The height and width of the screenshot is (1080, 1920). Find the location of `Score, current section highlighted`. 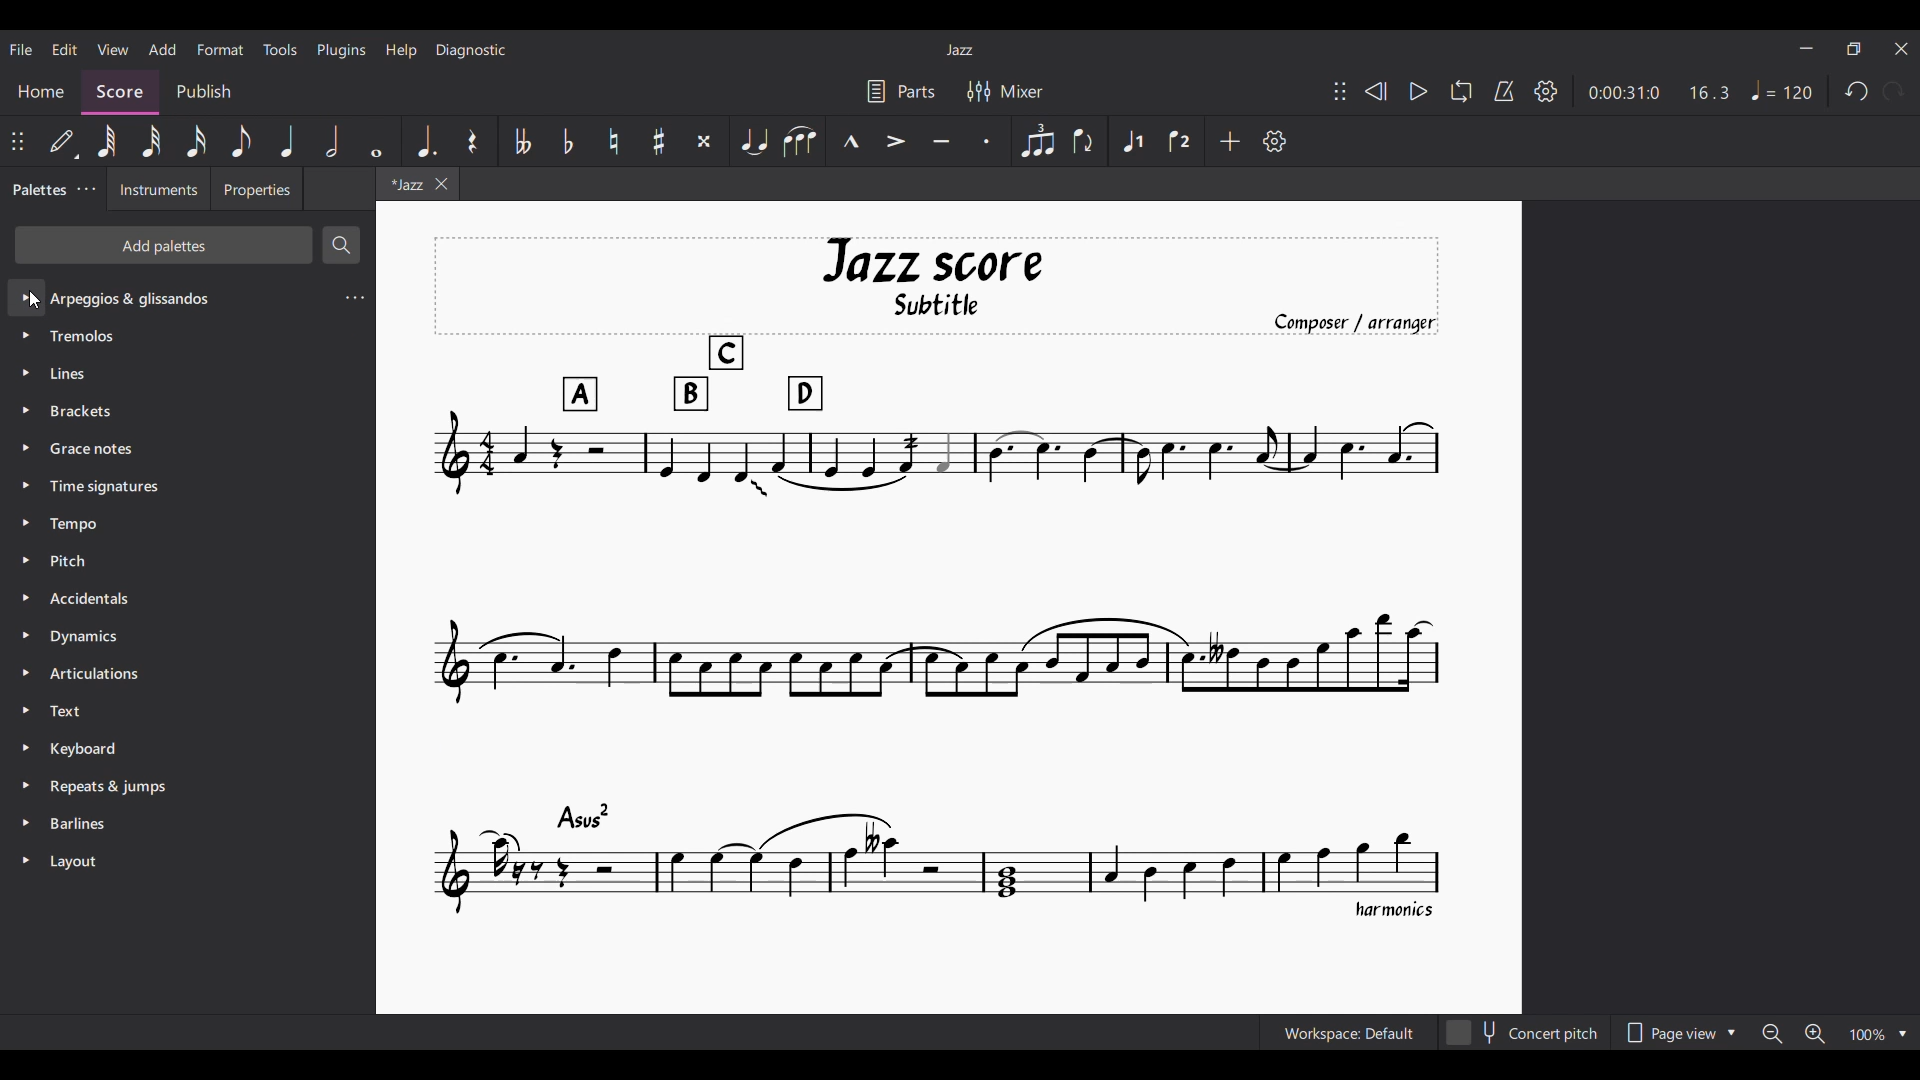

Score, current section highlighted is located at coordinates (119, 87).